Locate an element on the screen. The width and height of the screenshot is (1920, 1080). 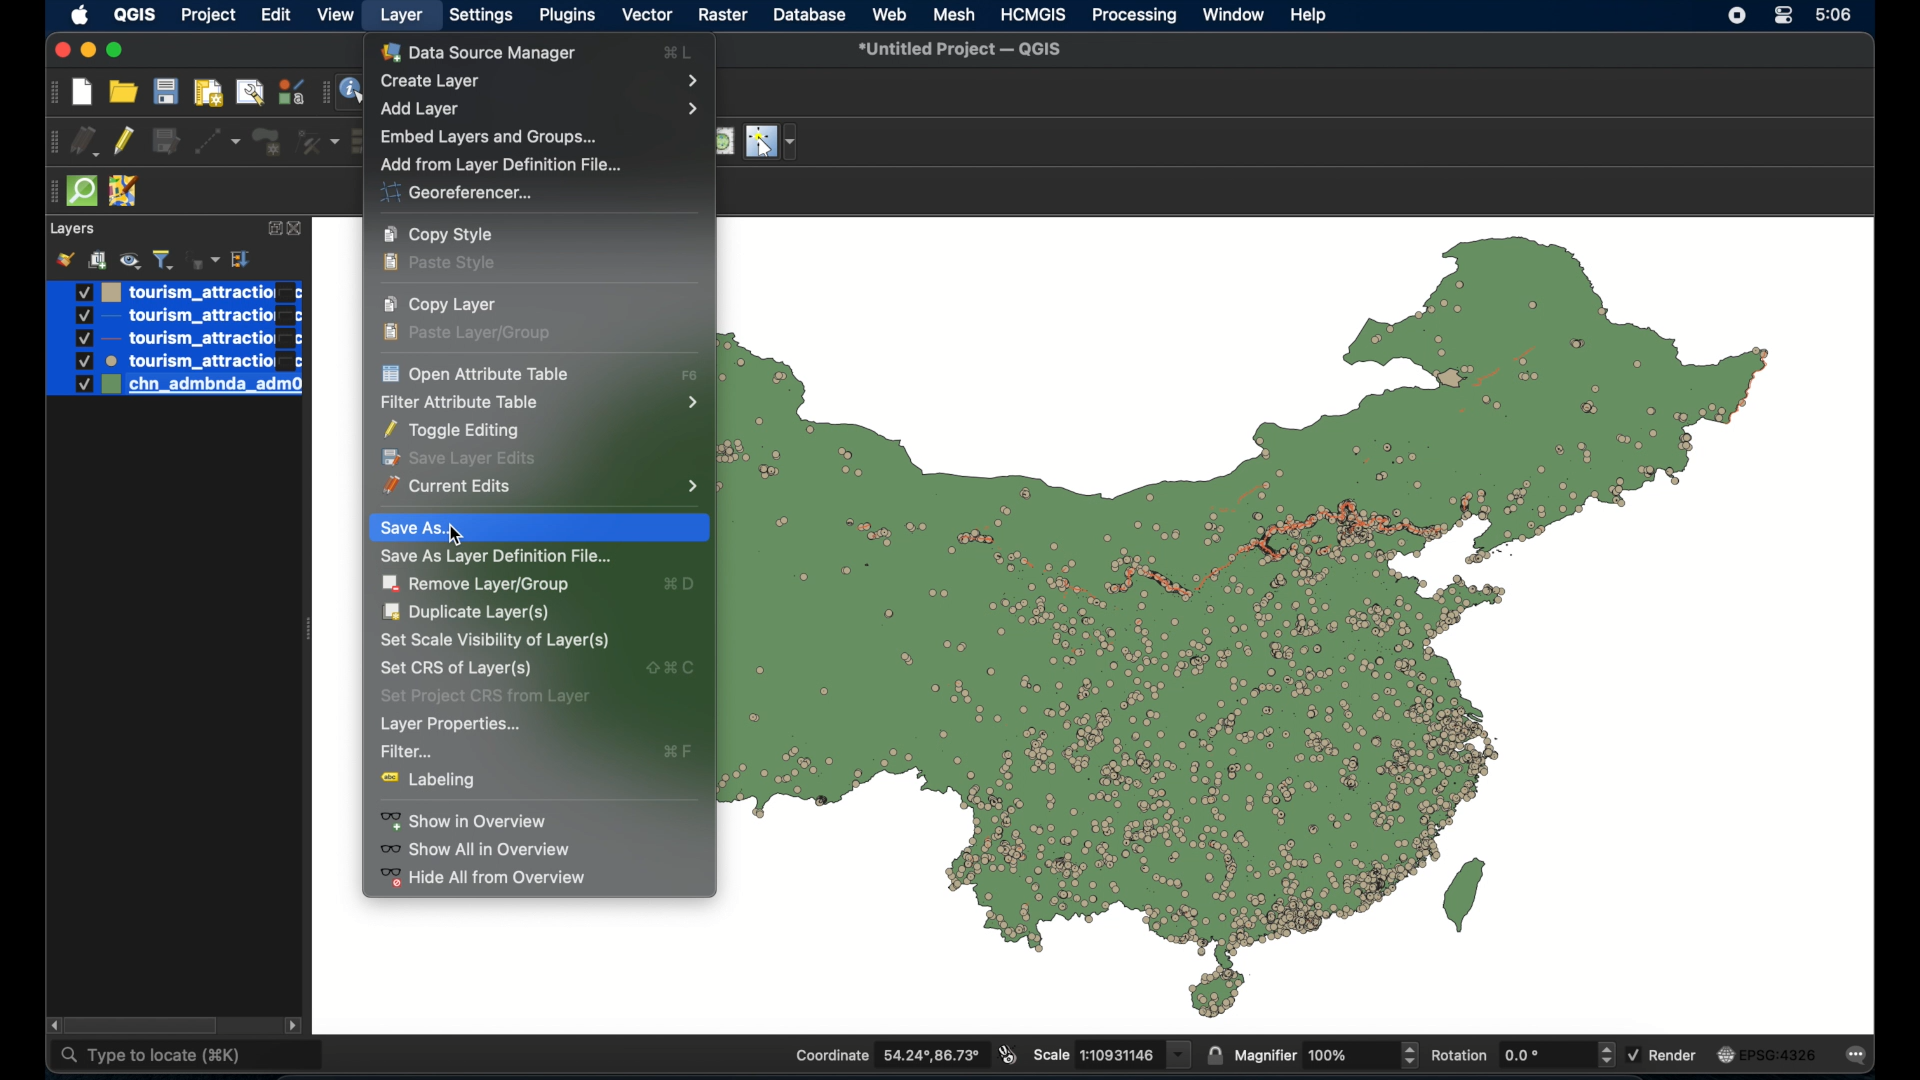
set project CRS from layer is located at coordinates (485, 697).